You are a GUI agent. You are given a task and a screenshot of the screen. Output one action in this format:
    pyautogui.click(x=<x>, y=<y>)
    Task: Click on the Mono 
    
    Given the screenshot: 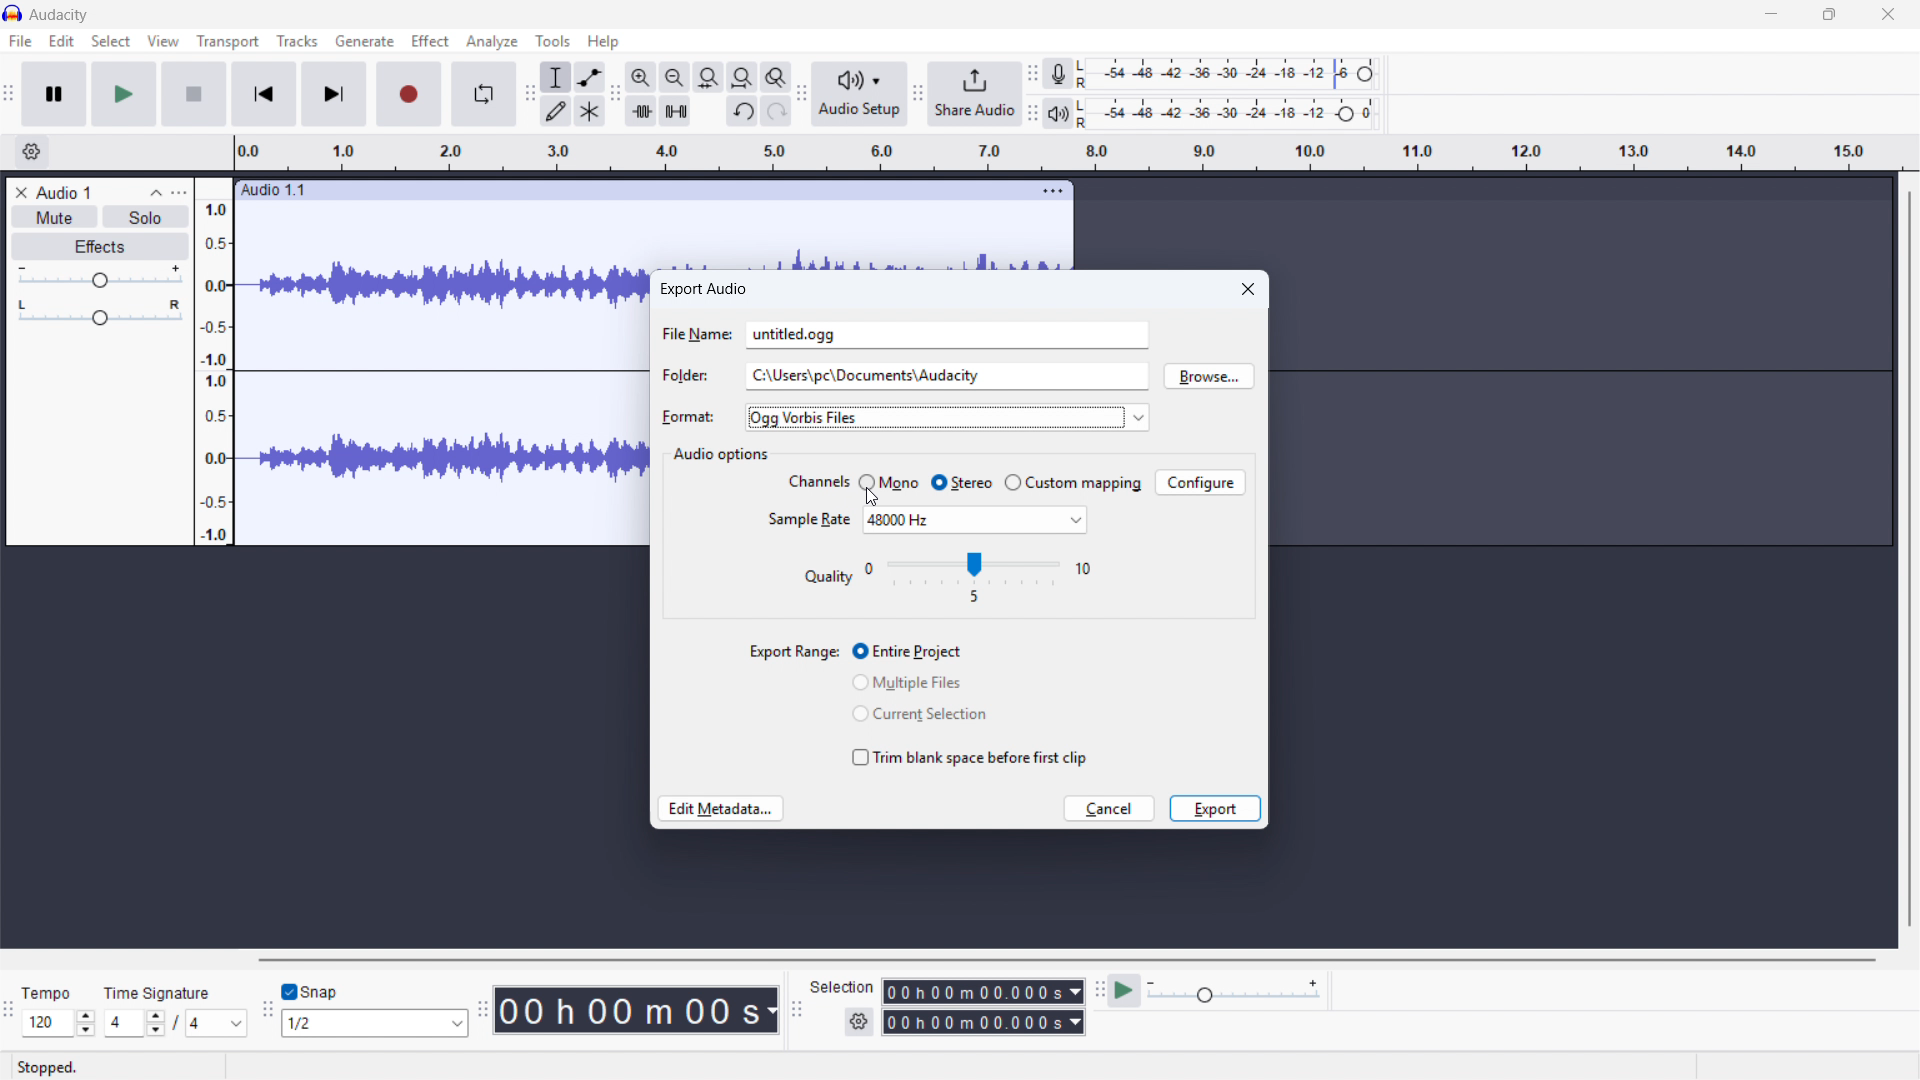 What is the action you would take?
    pyautogui.click(x=890, y=483)
    